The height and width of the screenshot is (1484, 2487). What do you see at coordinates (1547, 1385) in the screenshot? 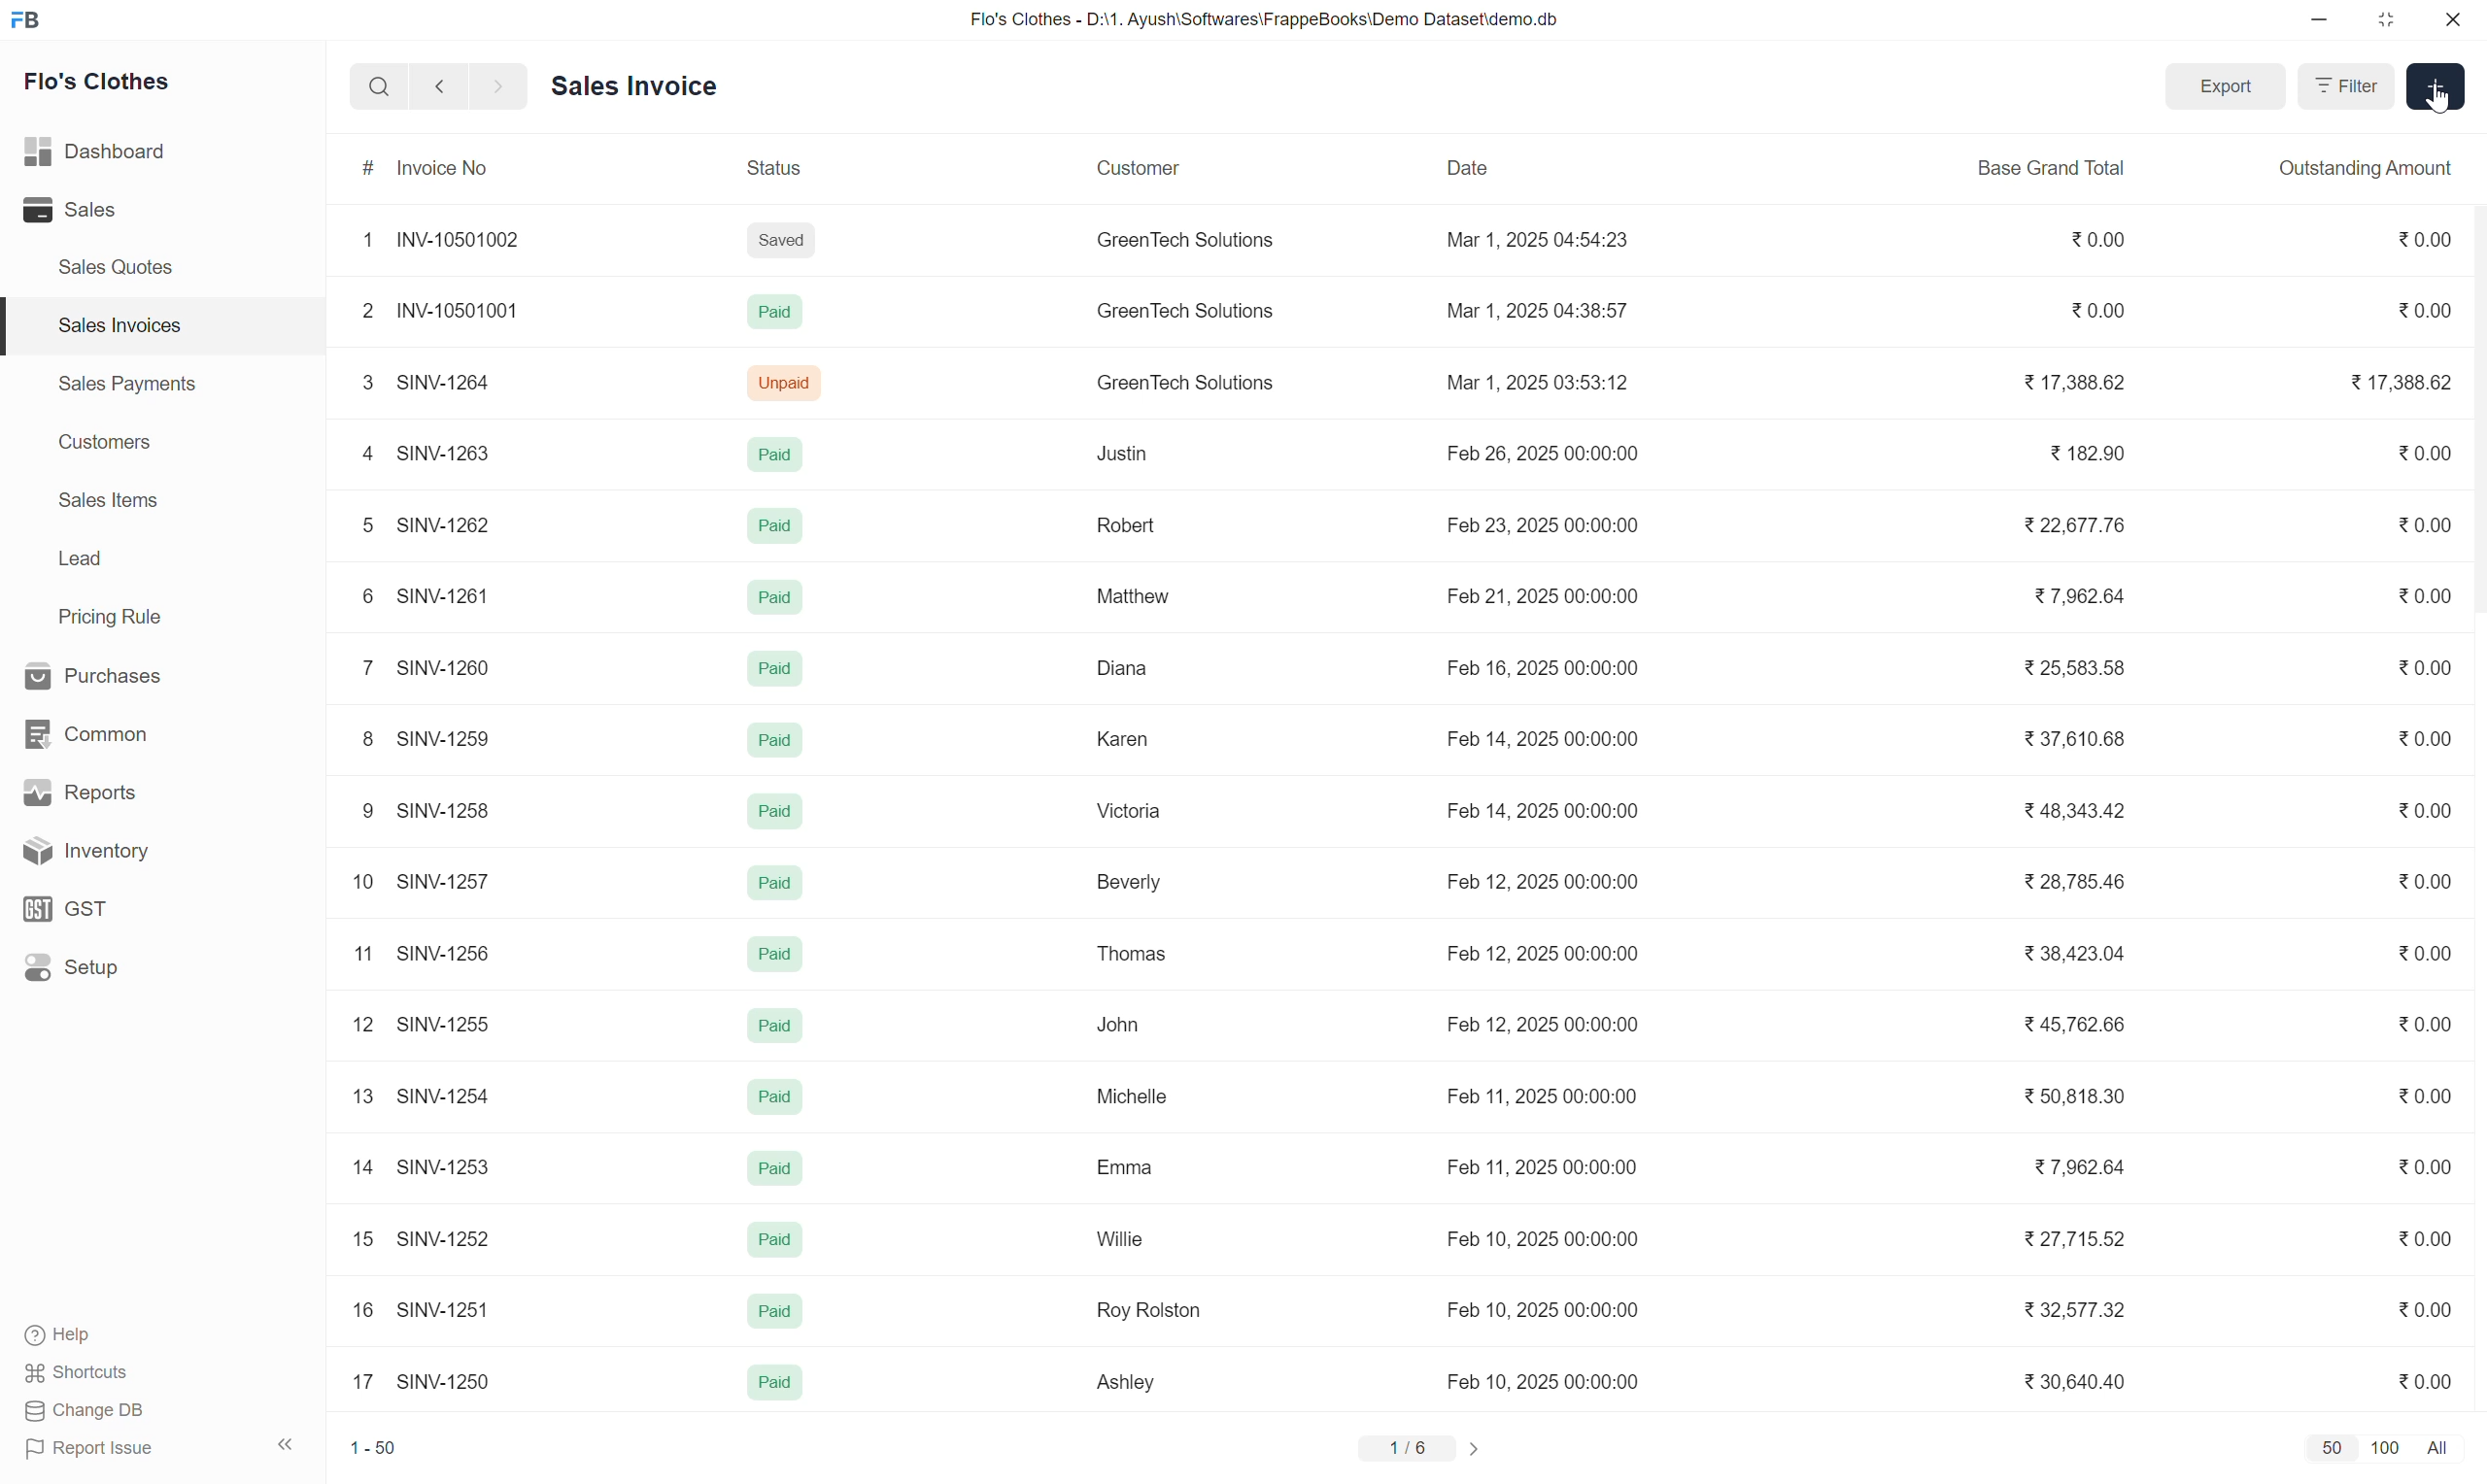
I see `Feb 10, 2025 00:00:00` at bounding box center [1547, 1385].